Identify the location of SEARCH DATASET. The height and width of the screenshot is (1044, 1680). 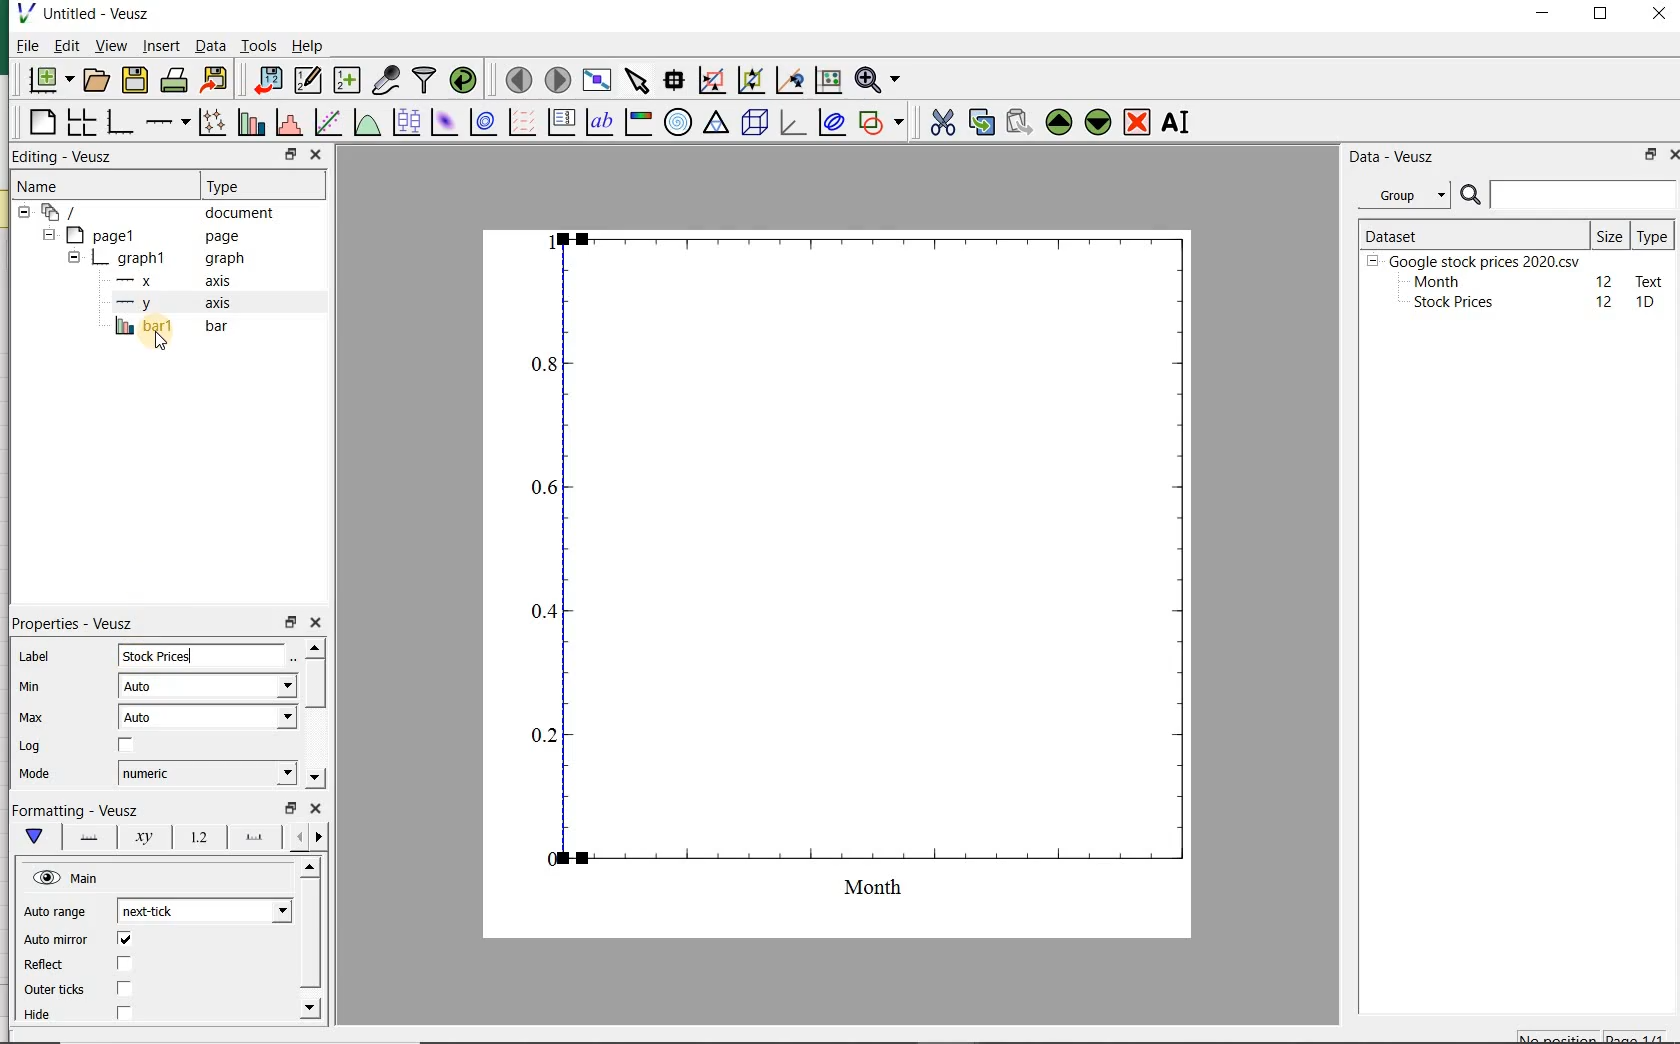
(1568, 194).